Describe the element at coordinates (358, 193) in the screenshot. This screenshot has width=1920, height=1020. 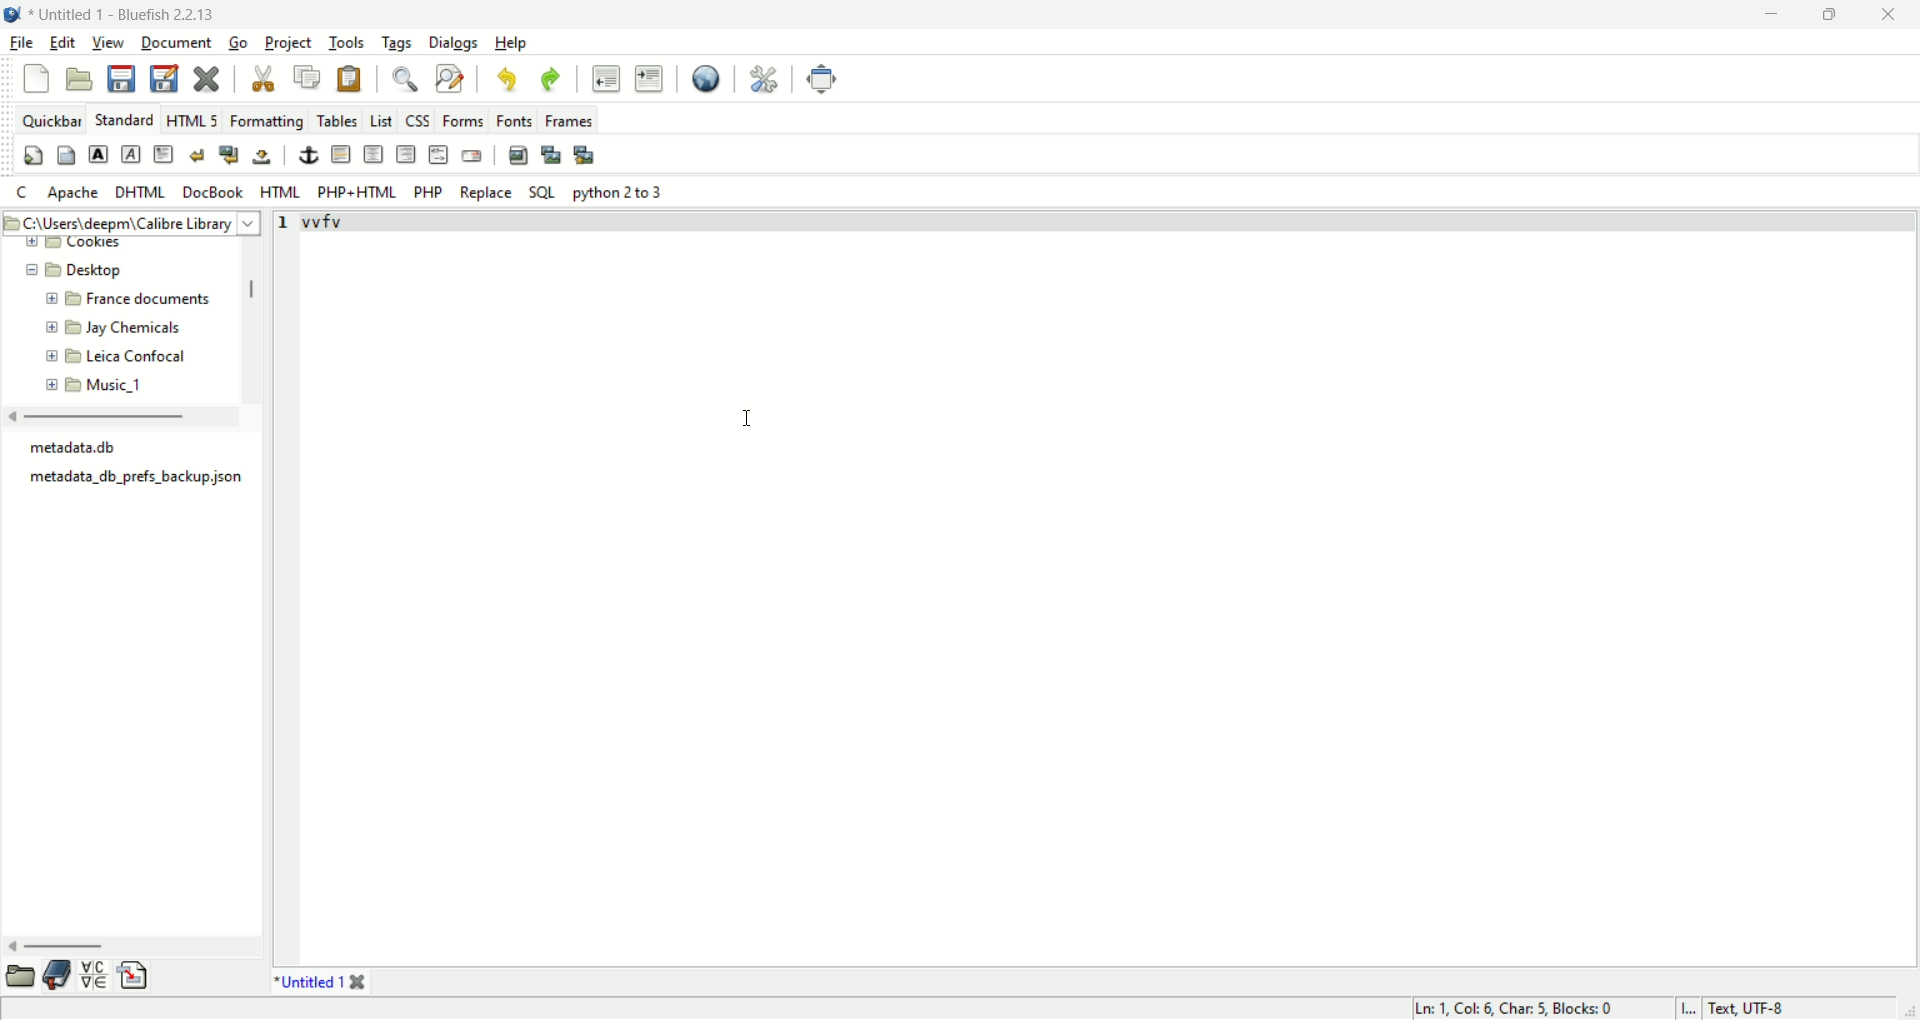
I see `PHP+HTML` at that location.